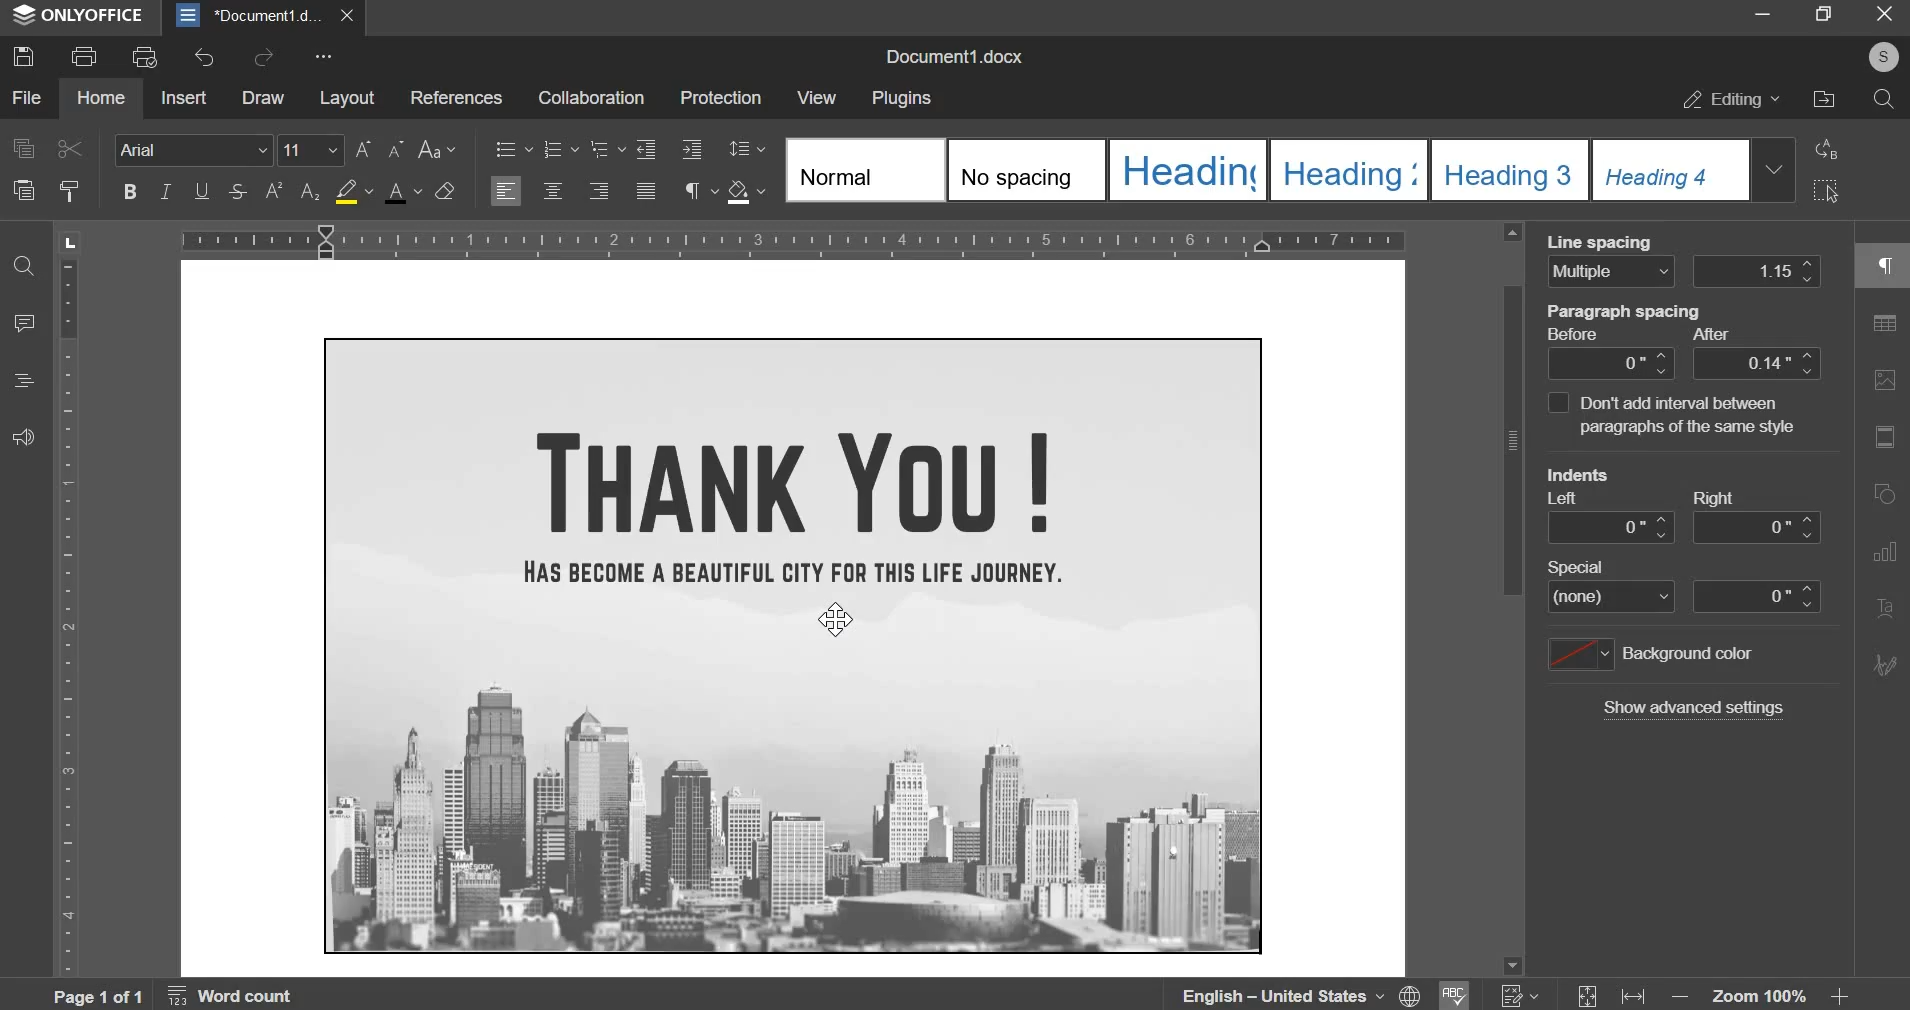 The height and width of the screenshot is (1010, 1910). What do you see at coordinates (1711, 333) in the screenshot?
I see `After` at bounding box center [1711, 333].